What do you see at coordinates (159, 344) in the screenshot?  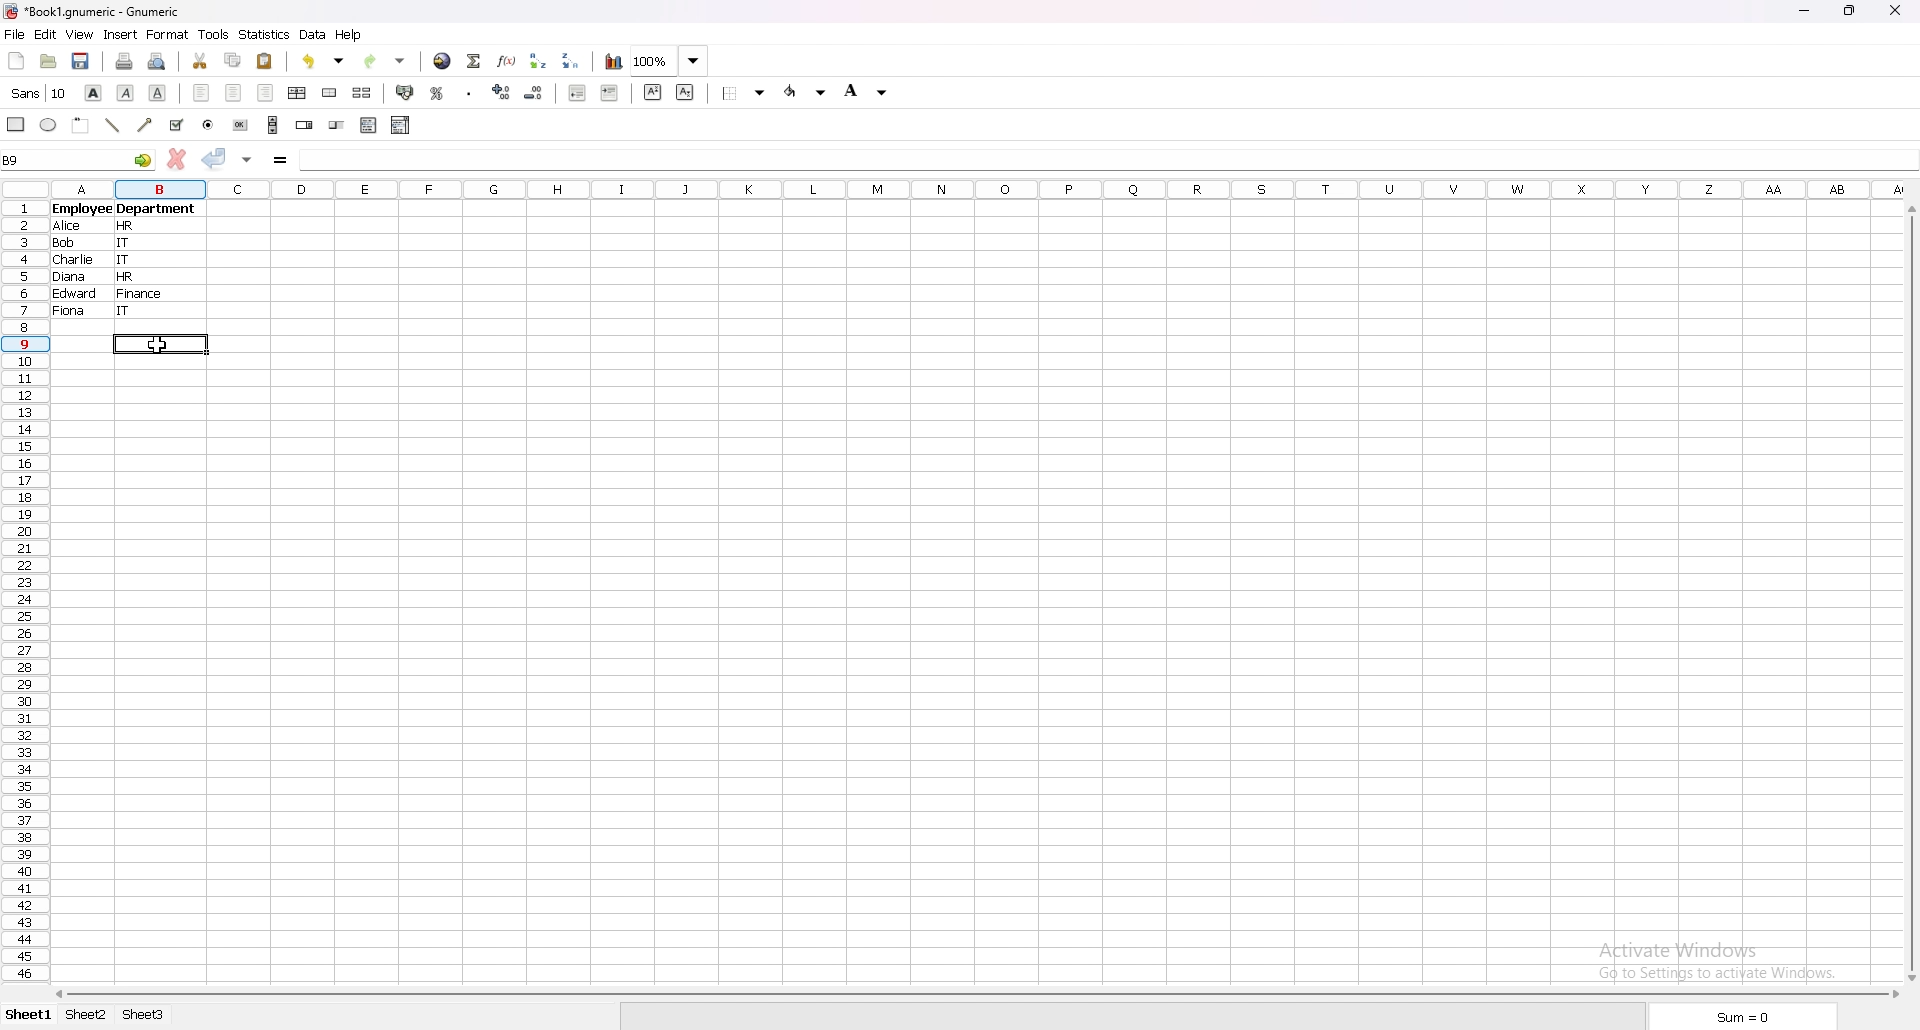 I see `selected cell` at bounding box center [159, 344].